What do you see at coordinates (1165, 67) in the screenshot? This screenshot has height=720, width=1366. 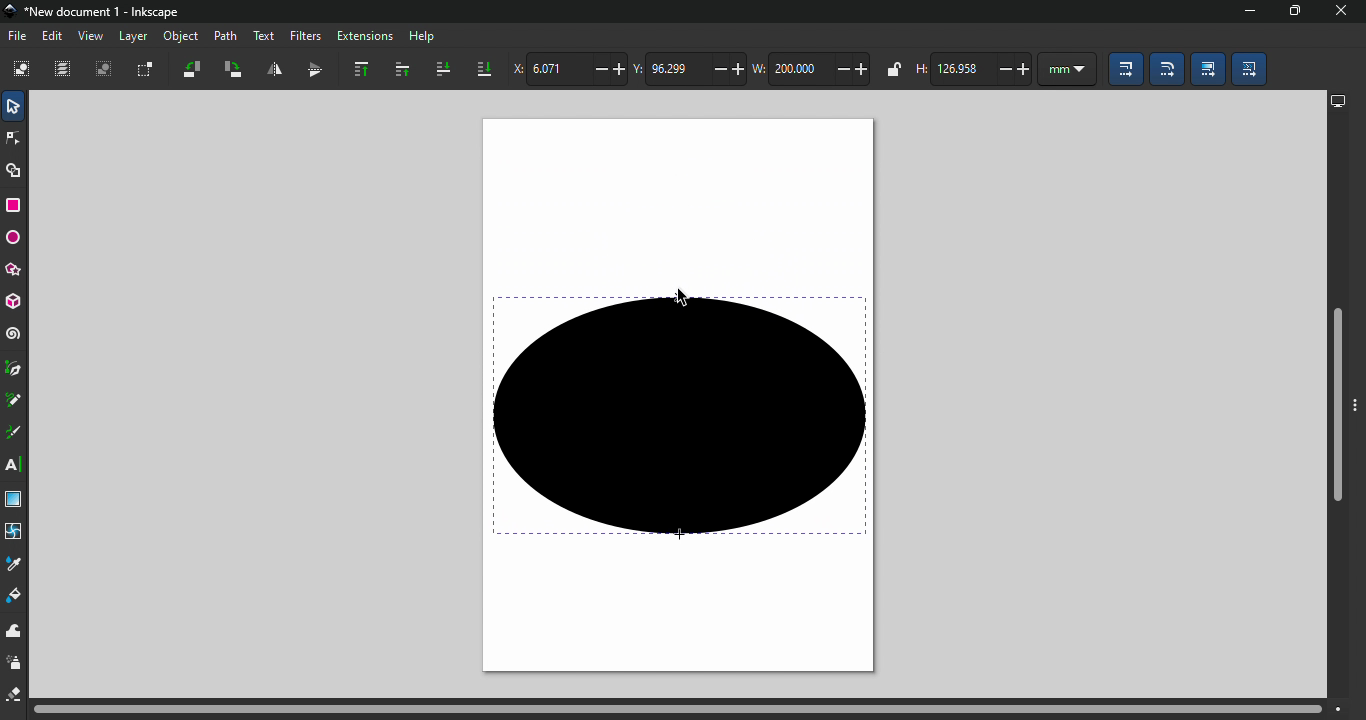 I see `When scaling rectangles, scale the radii of rounded corners` at bounding box center [1165, 67].